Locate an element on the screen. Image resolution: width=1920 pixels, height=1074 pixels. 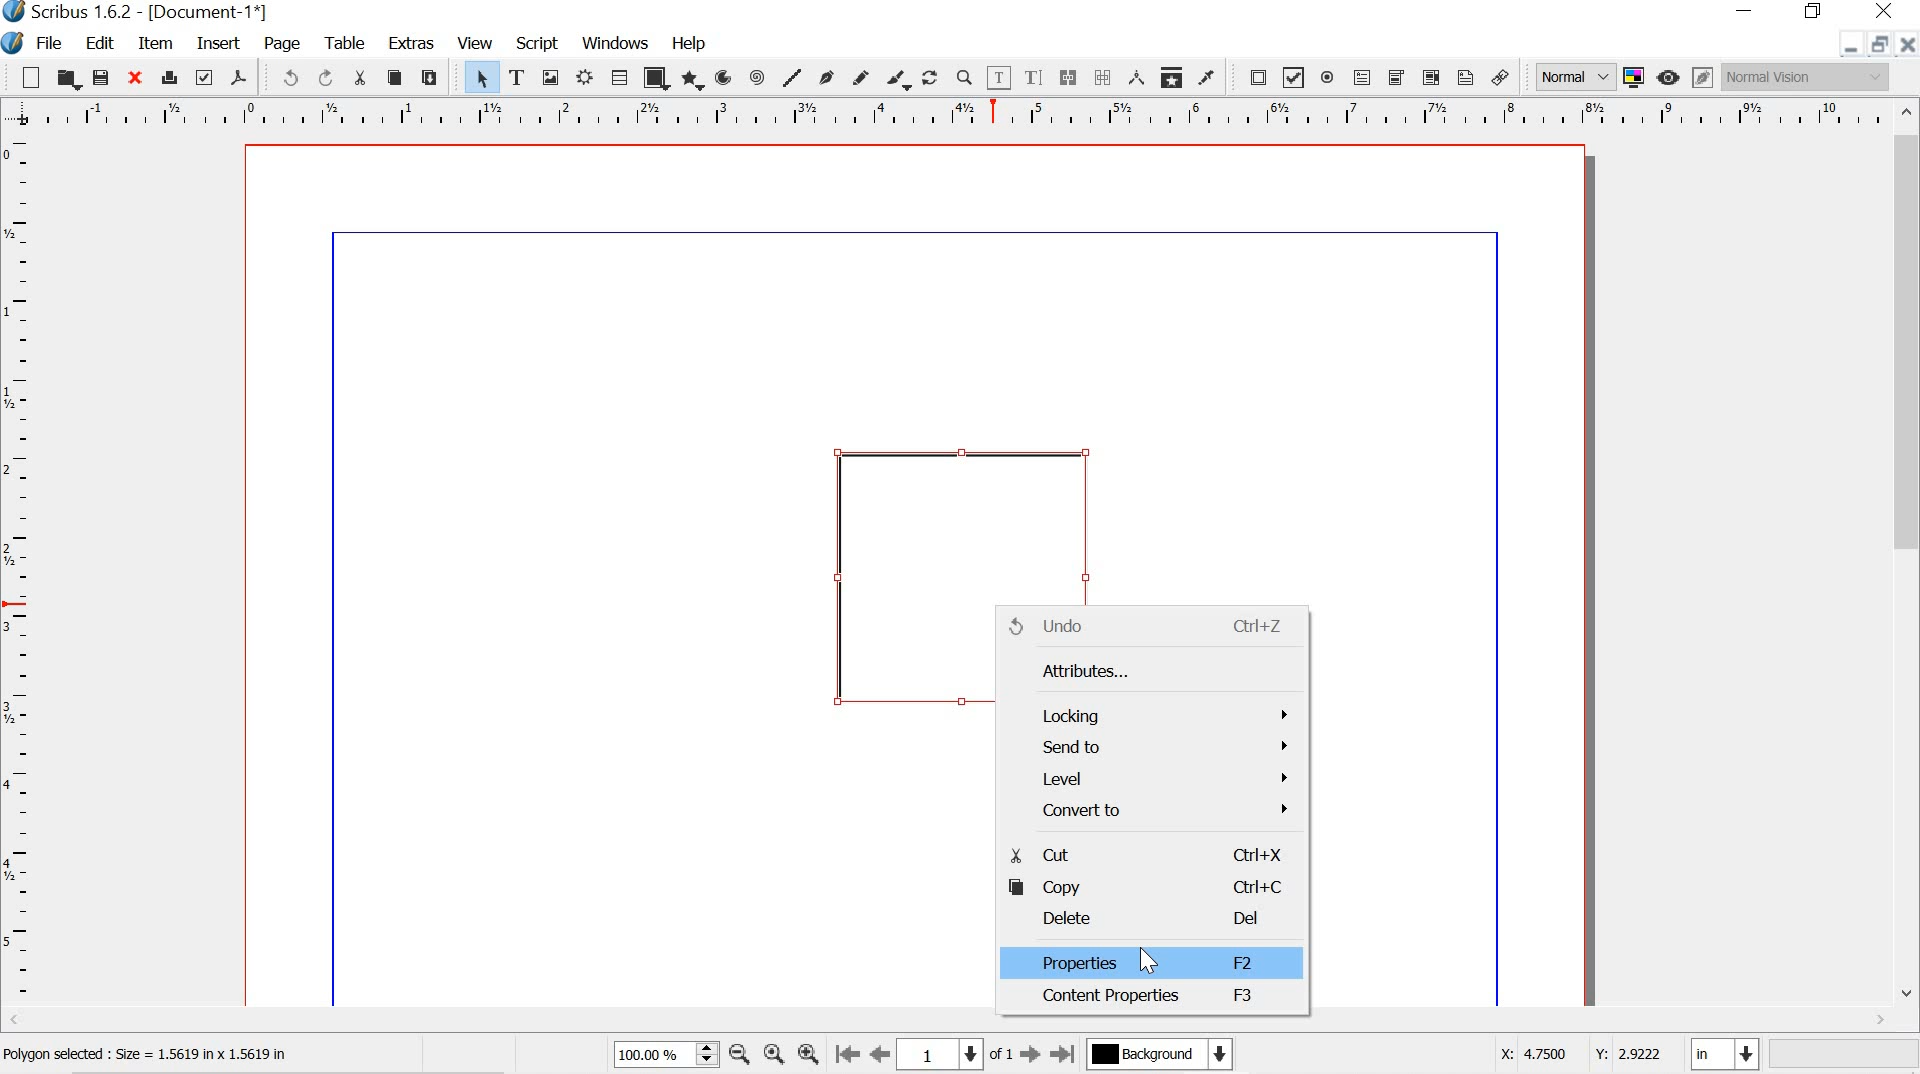
bezier curve is located at coordinates (827, 73).